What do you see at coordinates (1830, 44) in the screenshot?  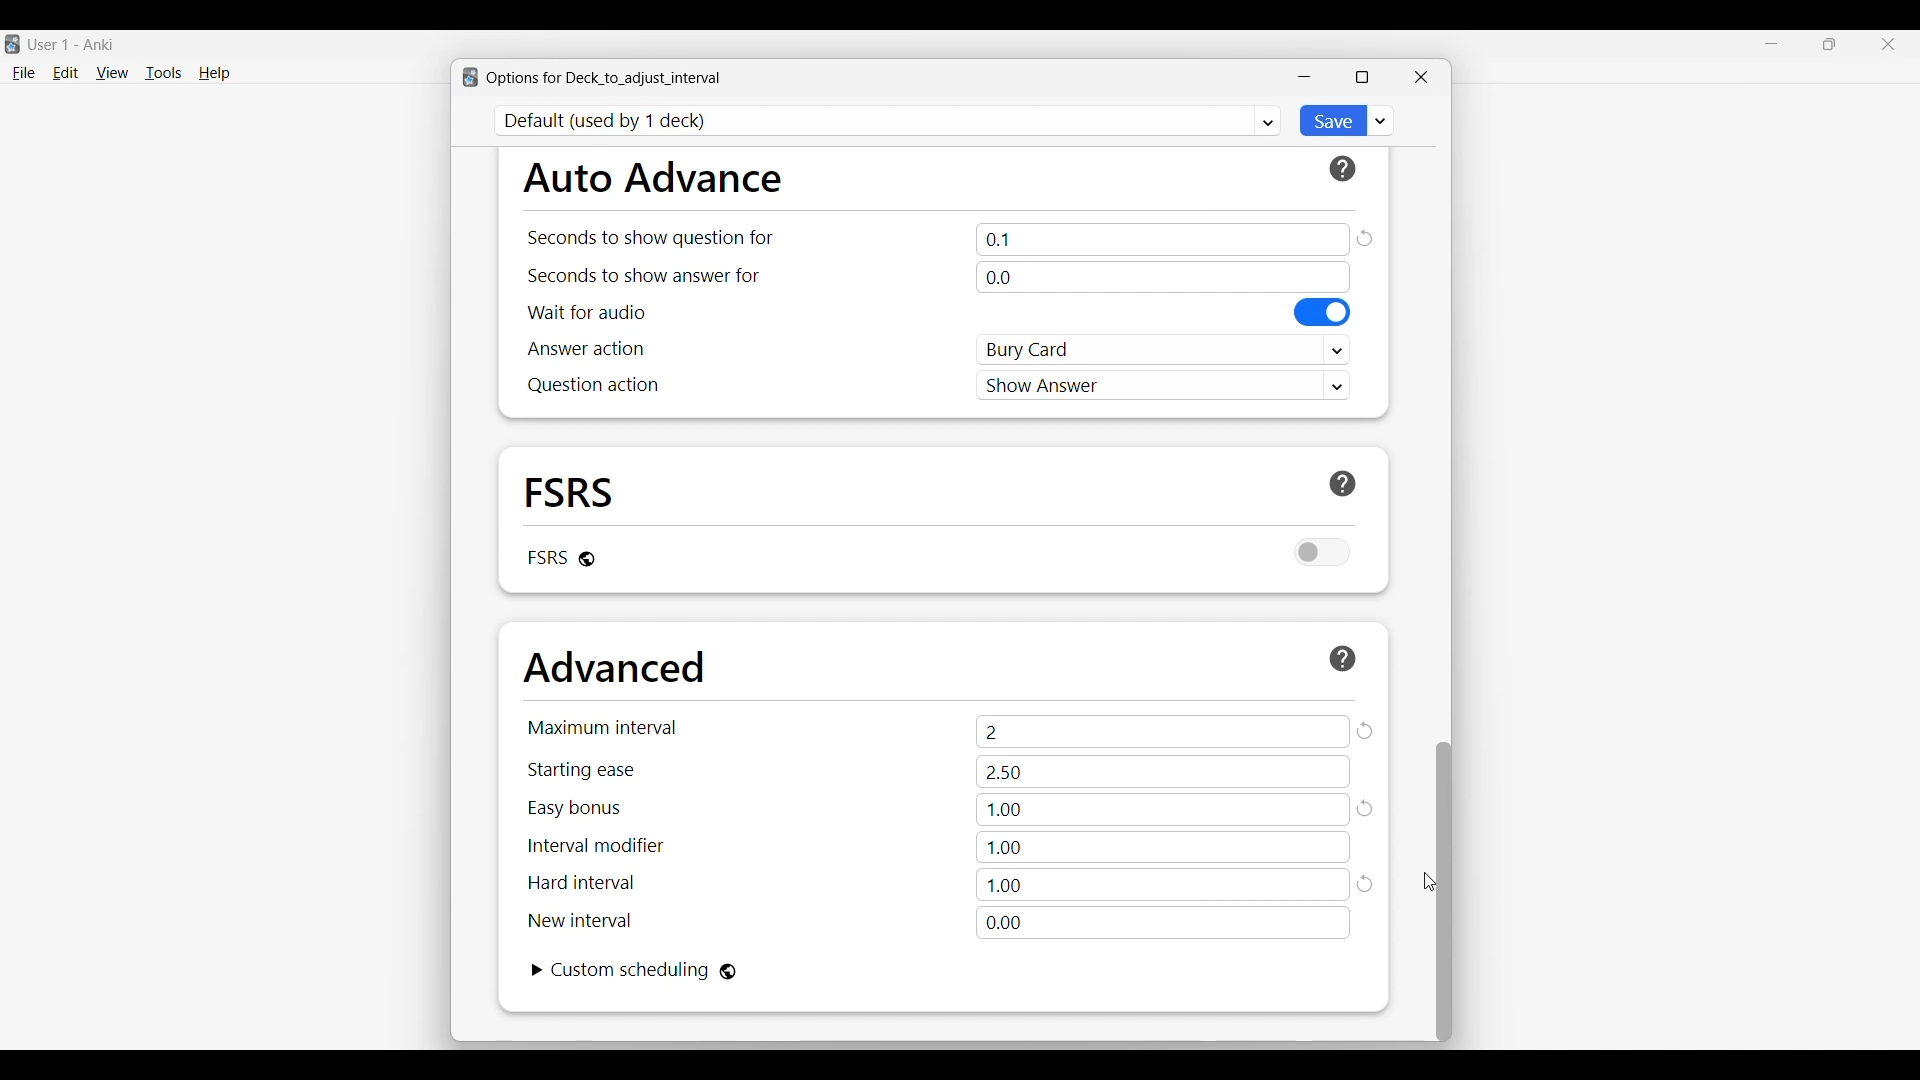 I see `Show interface in smaller tab` at bounding box center [1830, 44].